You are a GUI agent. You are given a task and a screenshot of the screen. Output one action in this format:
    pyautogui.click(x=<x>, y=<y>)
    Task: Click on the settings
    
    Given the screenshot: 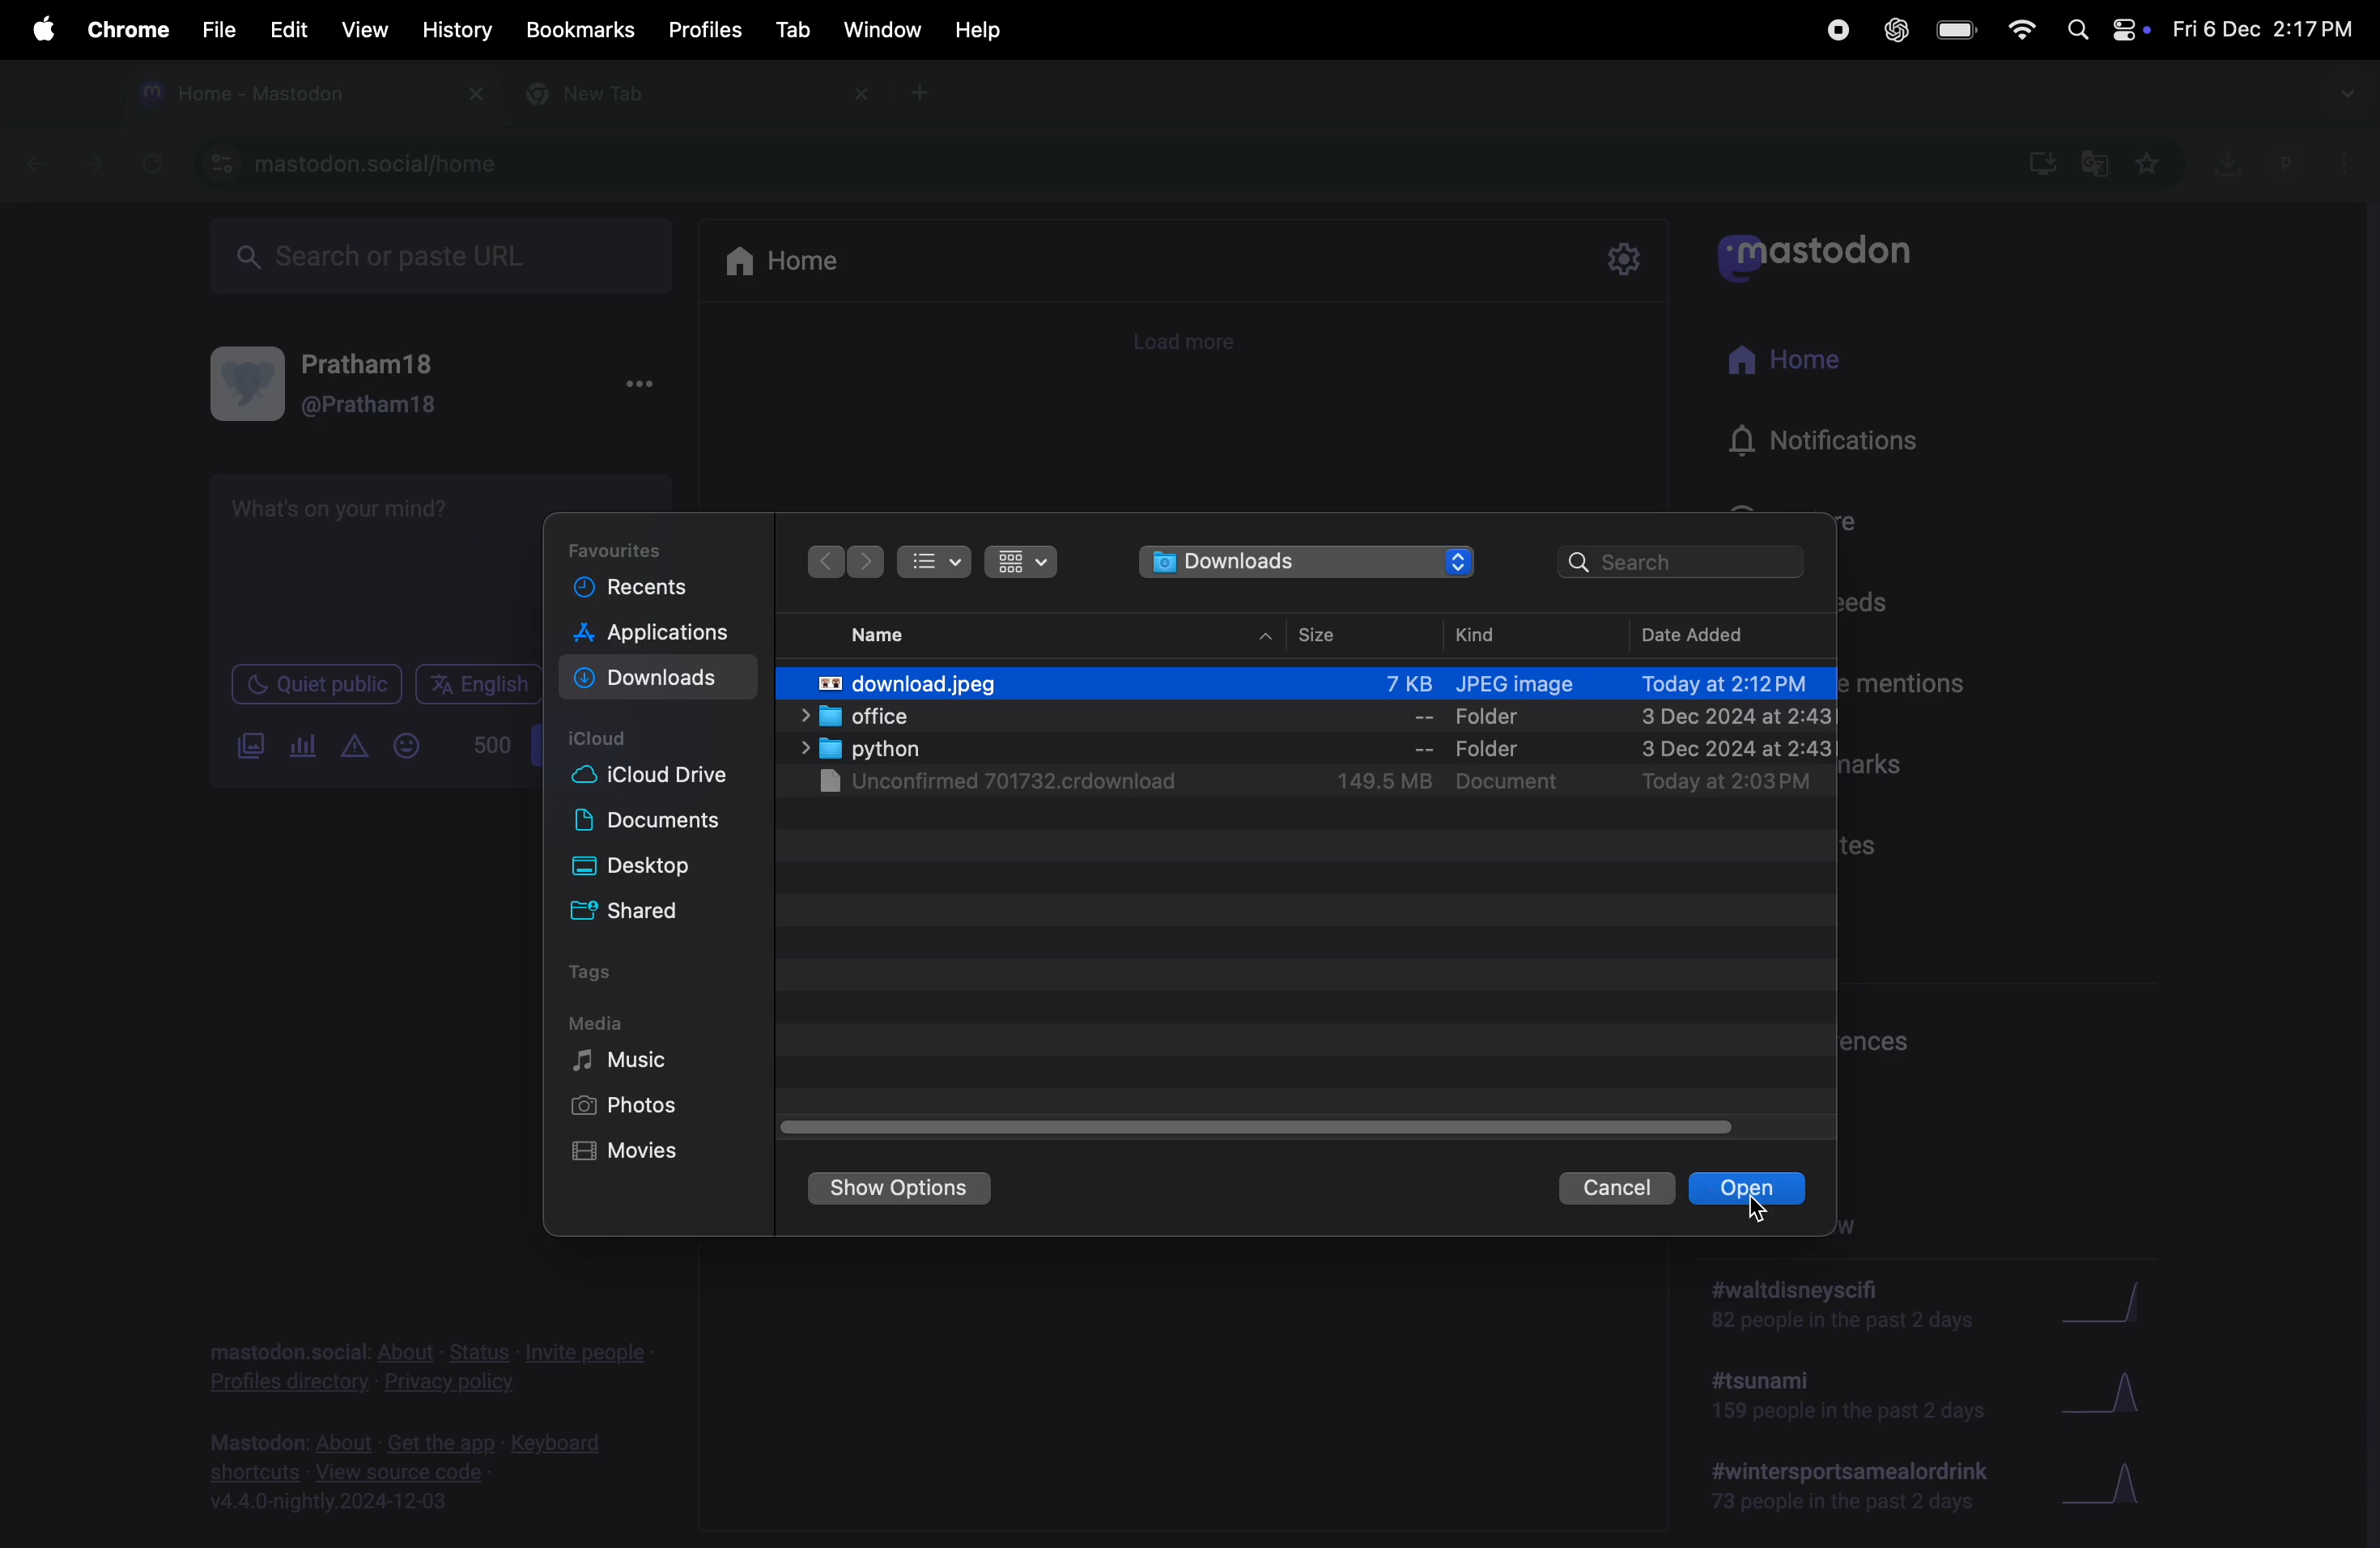 What is the action you would take?
    pyautogui.click(x=1626, y=259)
    